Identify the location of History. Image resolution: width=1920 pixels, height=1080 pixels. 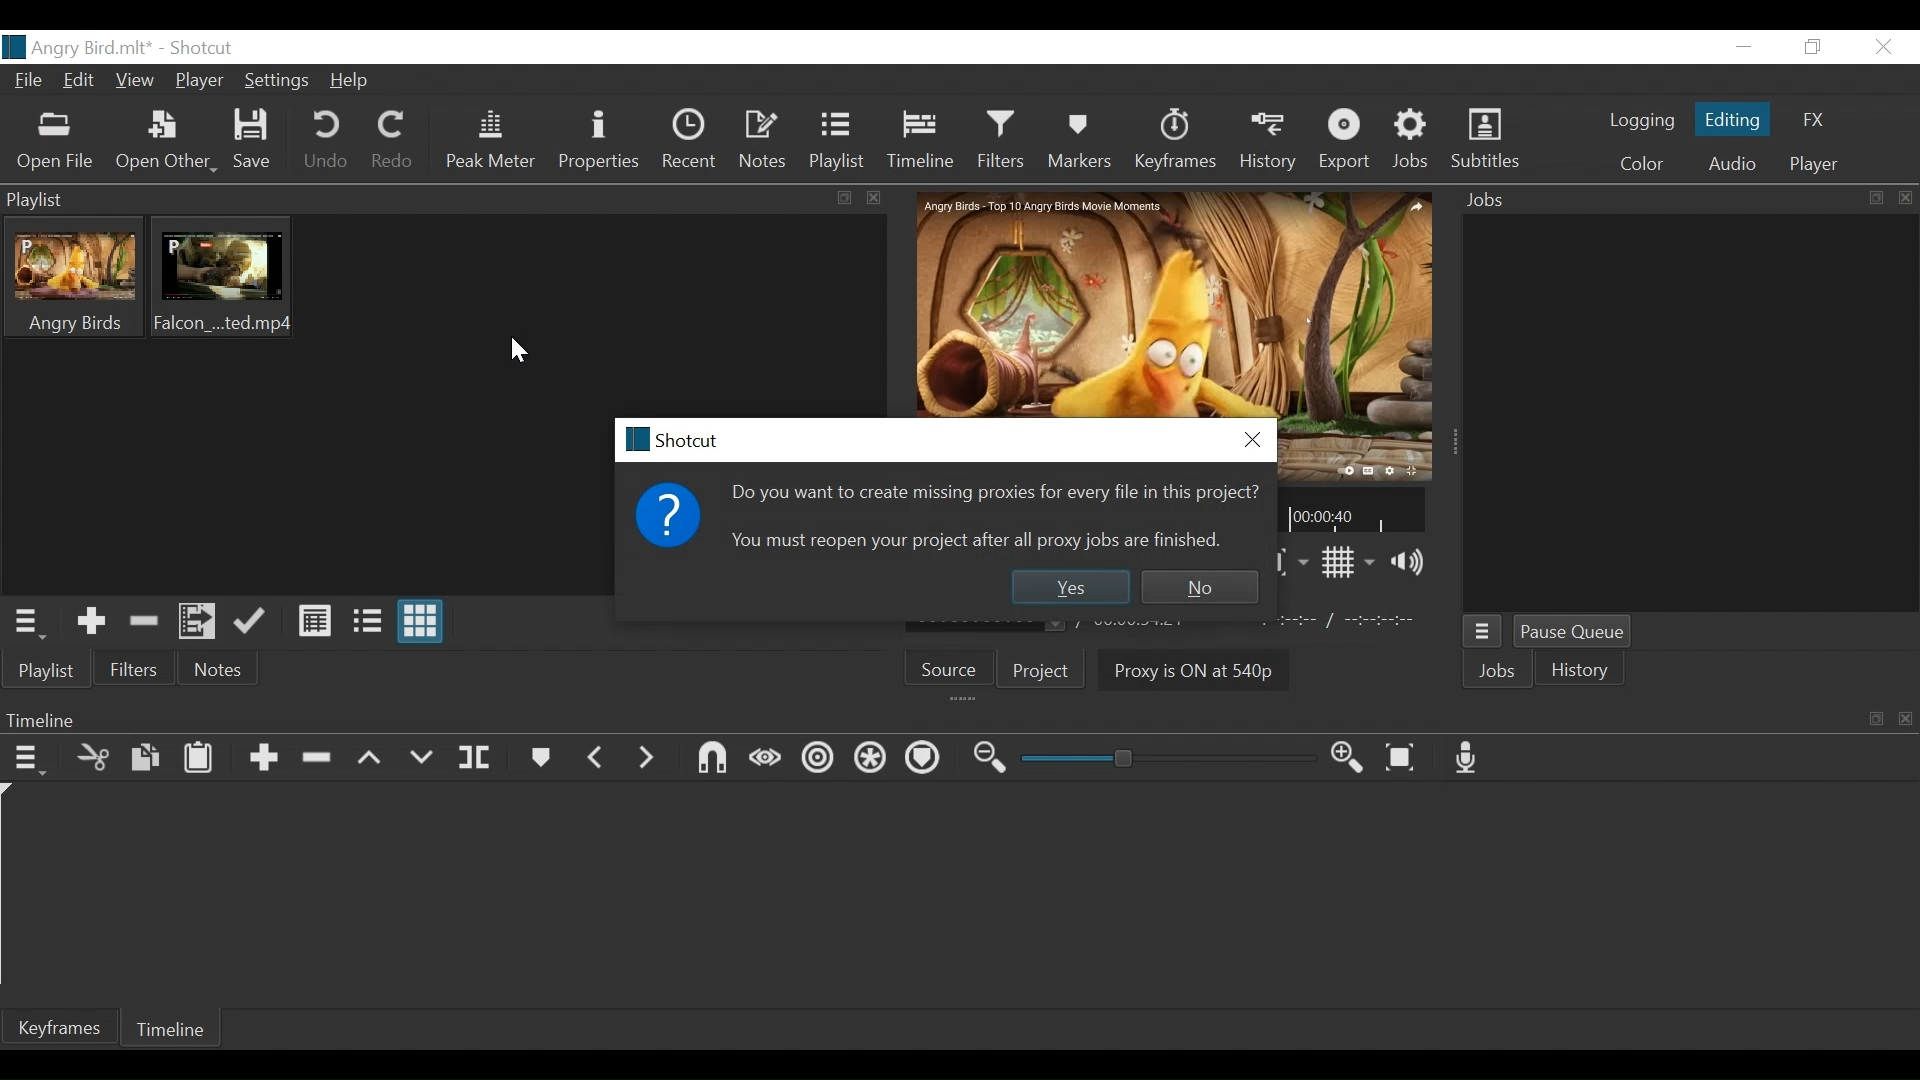
(1265, 142).